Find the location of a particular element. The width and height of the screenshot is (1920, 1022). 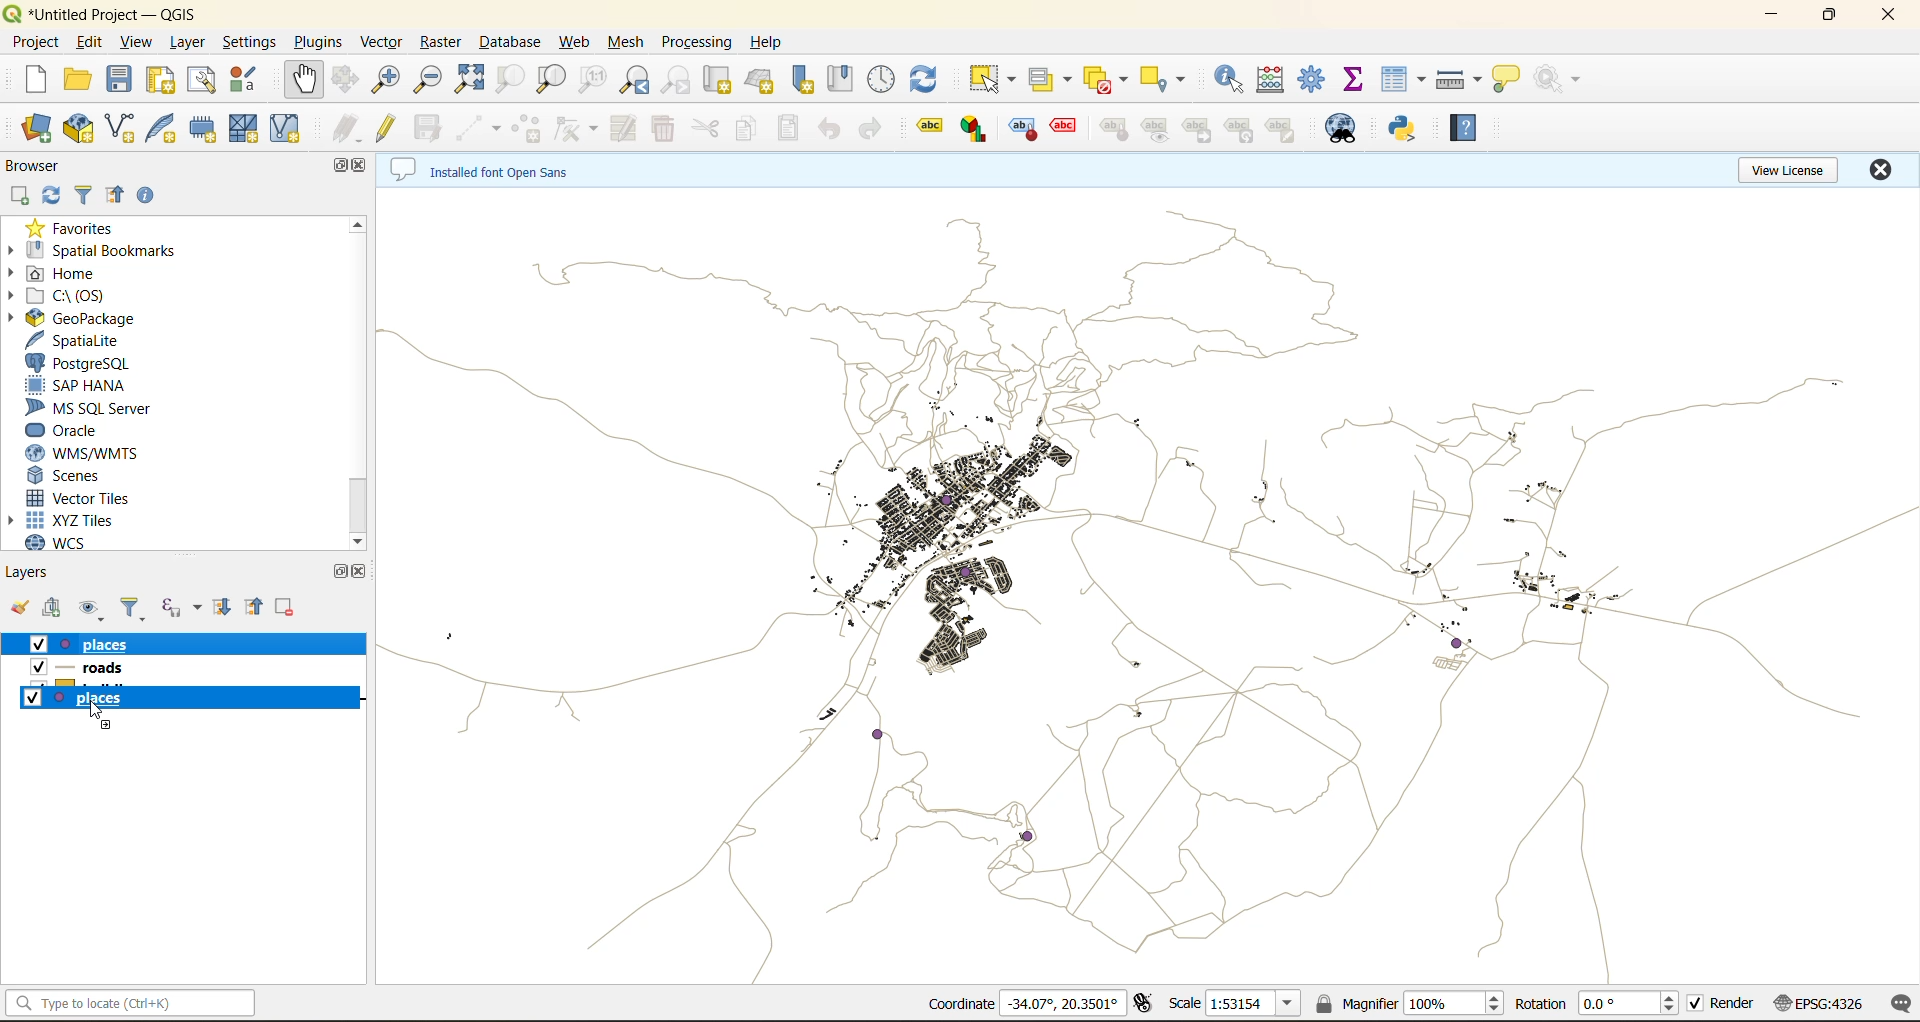

vector tiles is located at coordinates (108, 498).